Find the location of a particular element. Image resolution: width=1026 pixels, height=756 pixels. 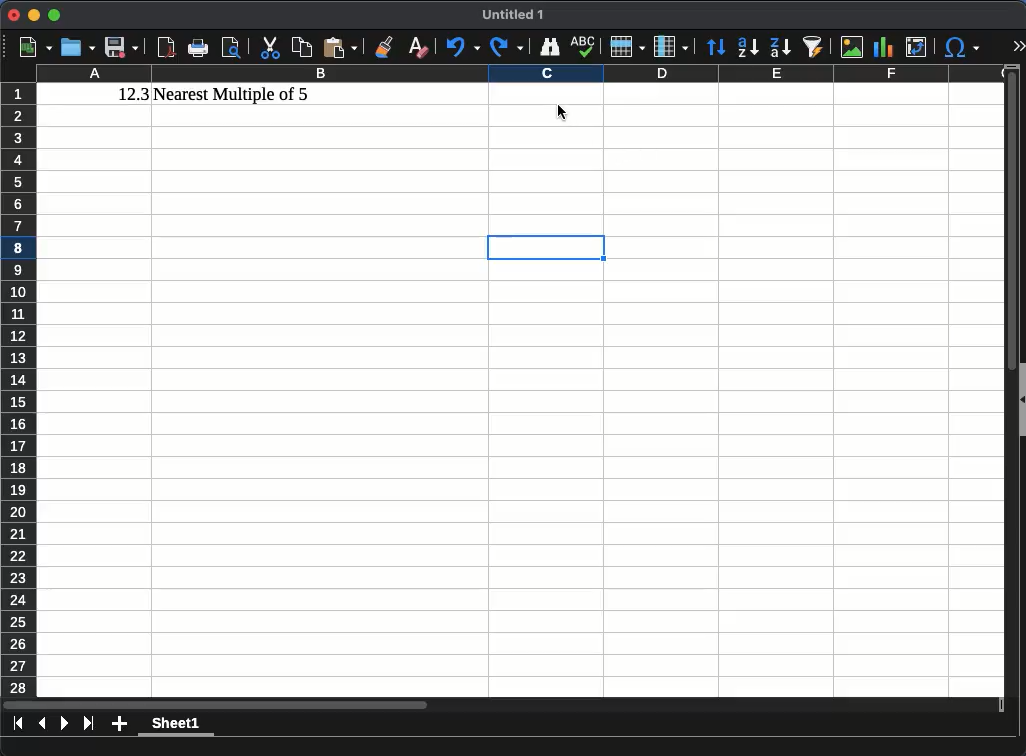

open is located at coordinates (78, 47).